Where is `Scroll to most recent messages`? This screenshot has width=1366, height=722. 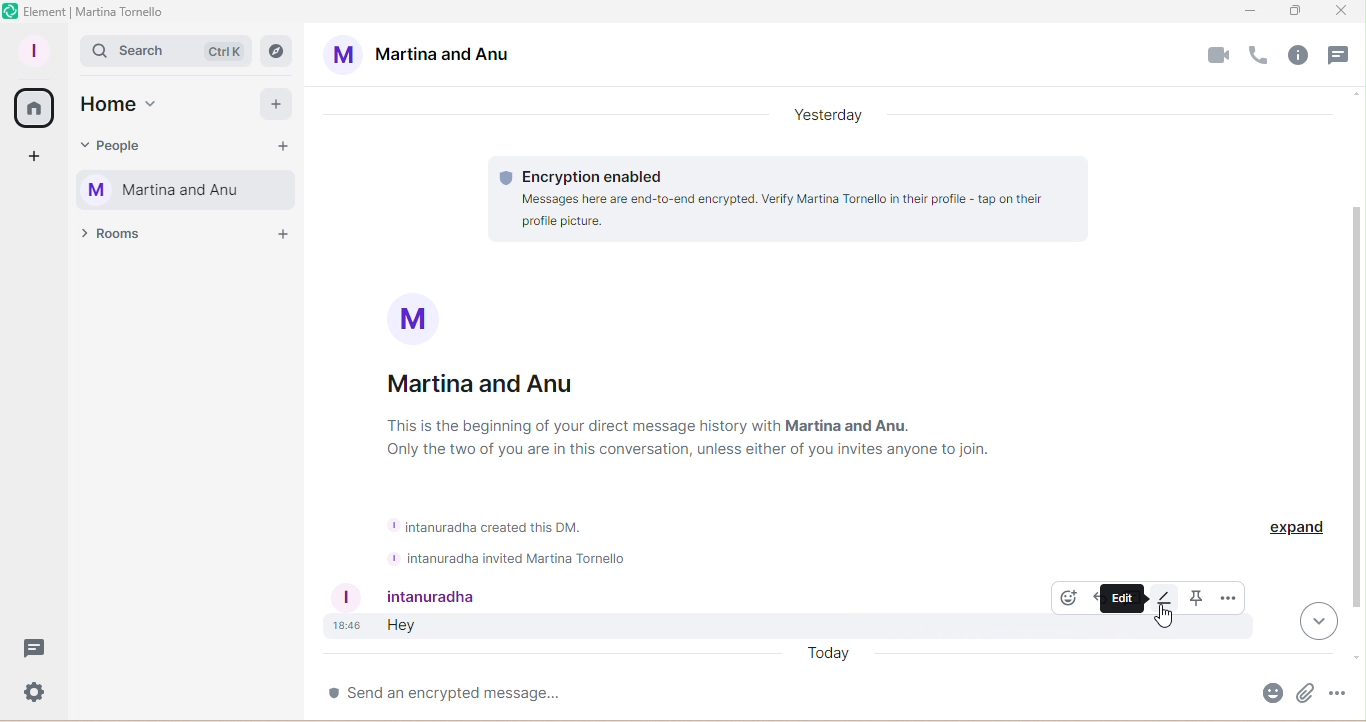 Scroll to most recent messages is located at coordinates (1317, 623).